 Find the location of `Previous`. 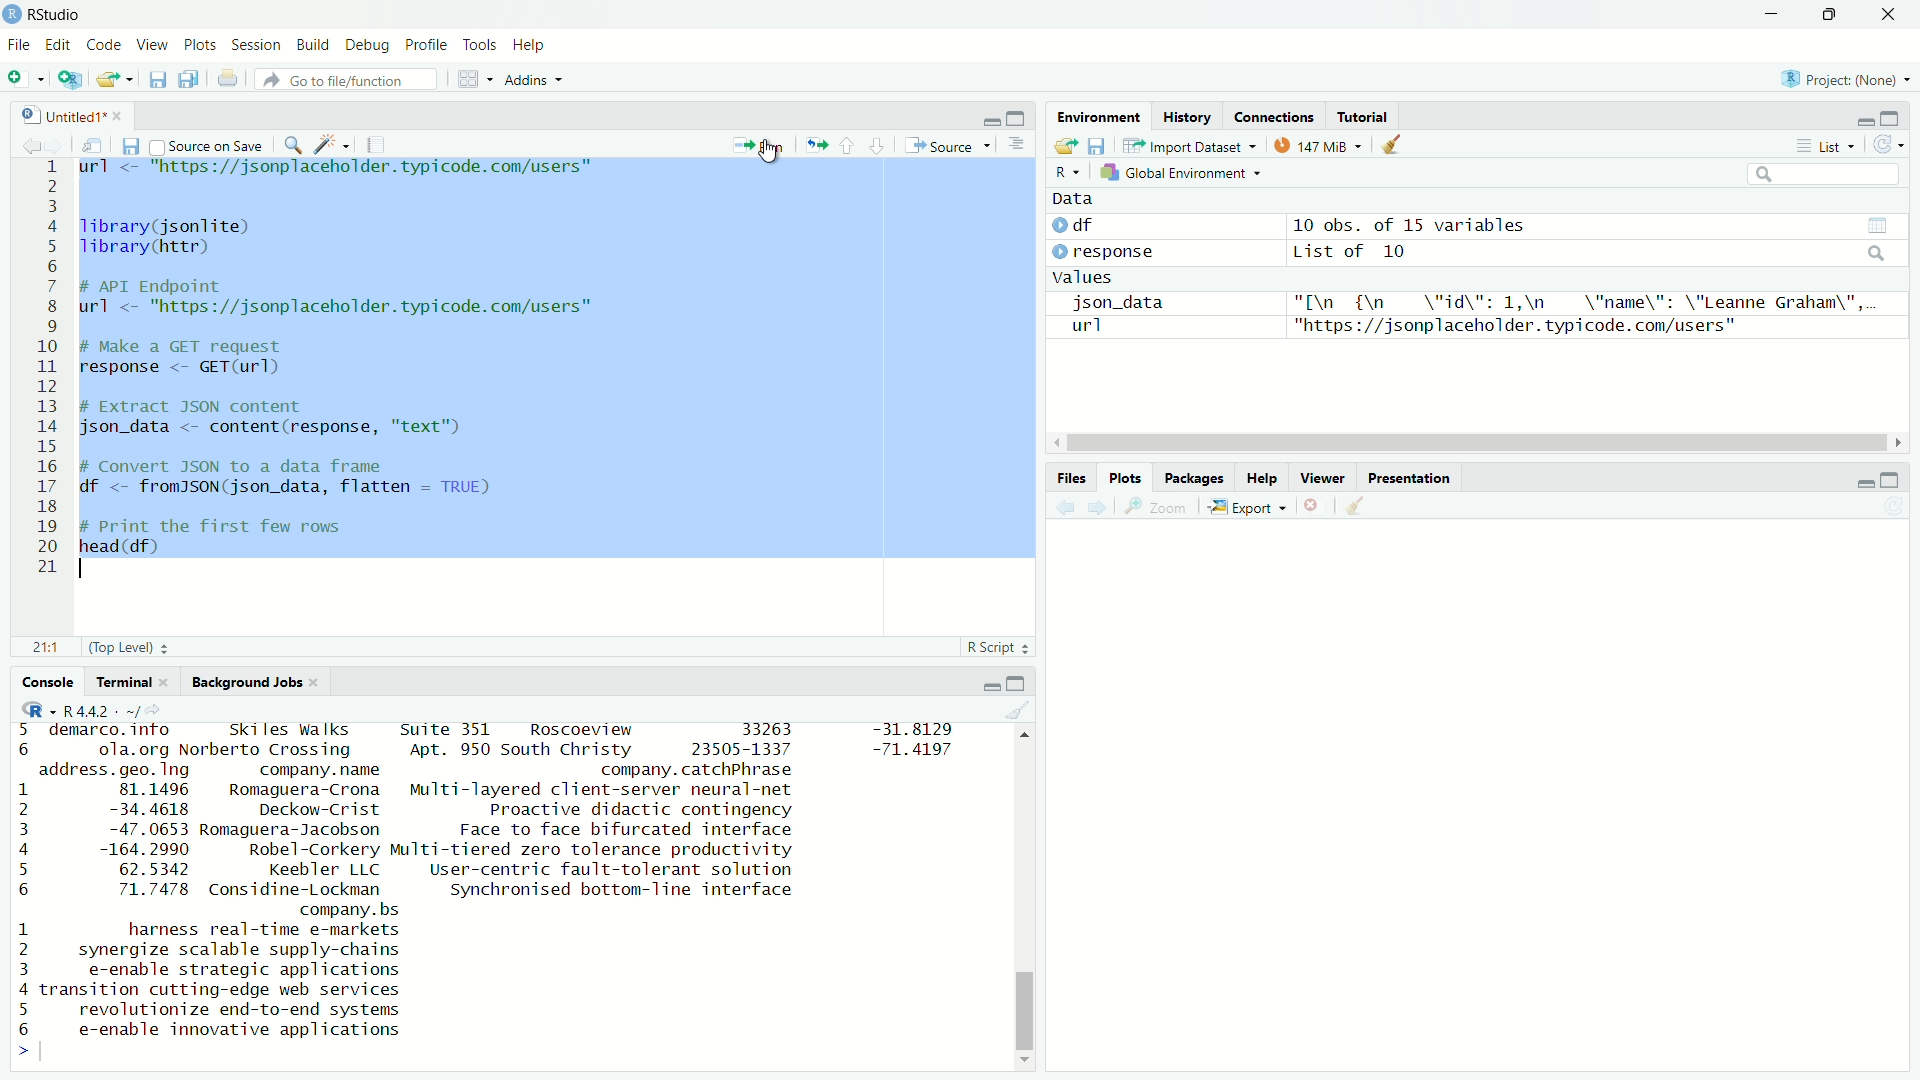

Previous is located at coordinates (1064, 511).